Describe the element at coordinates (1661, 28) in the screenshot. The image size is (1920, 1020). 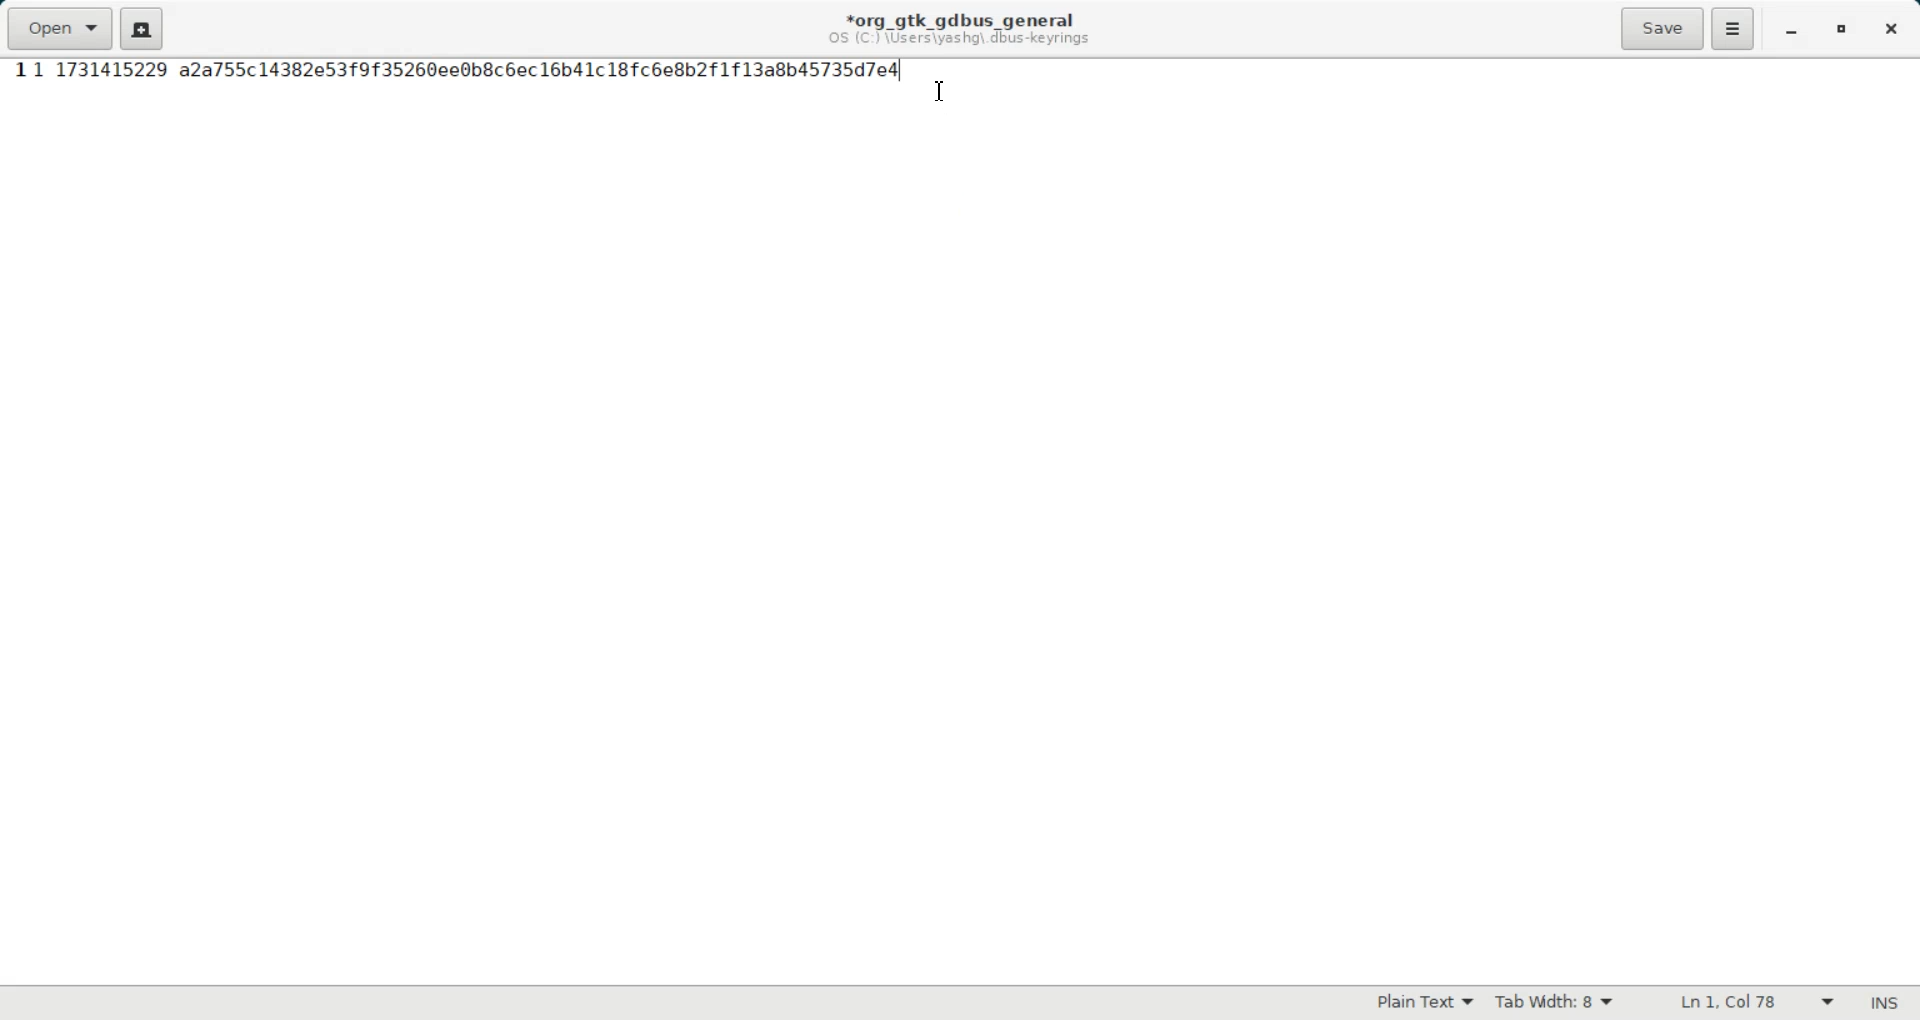
I see `Save` at that location.